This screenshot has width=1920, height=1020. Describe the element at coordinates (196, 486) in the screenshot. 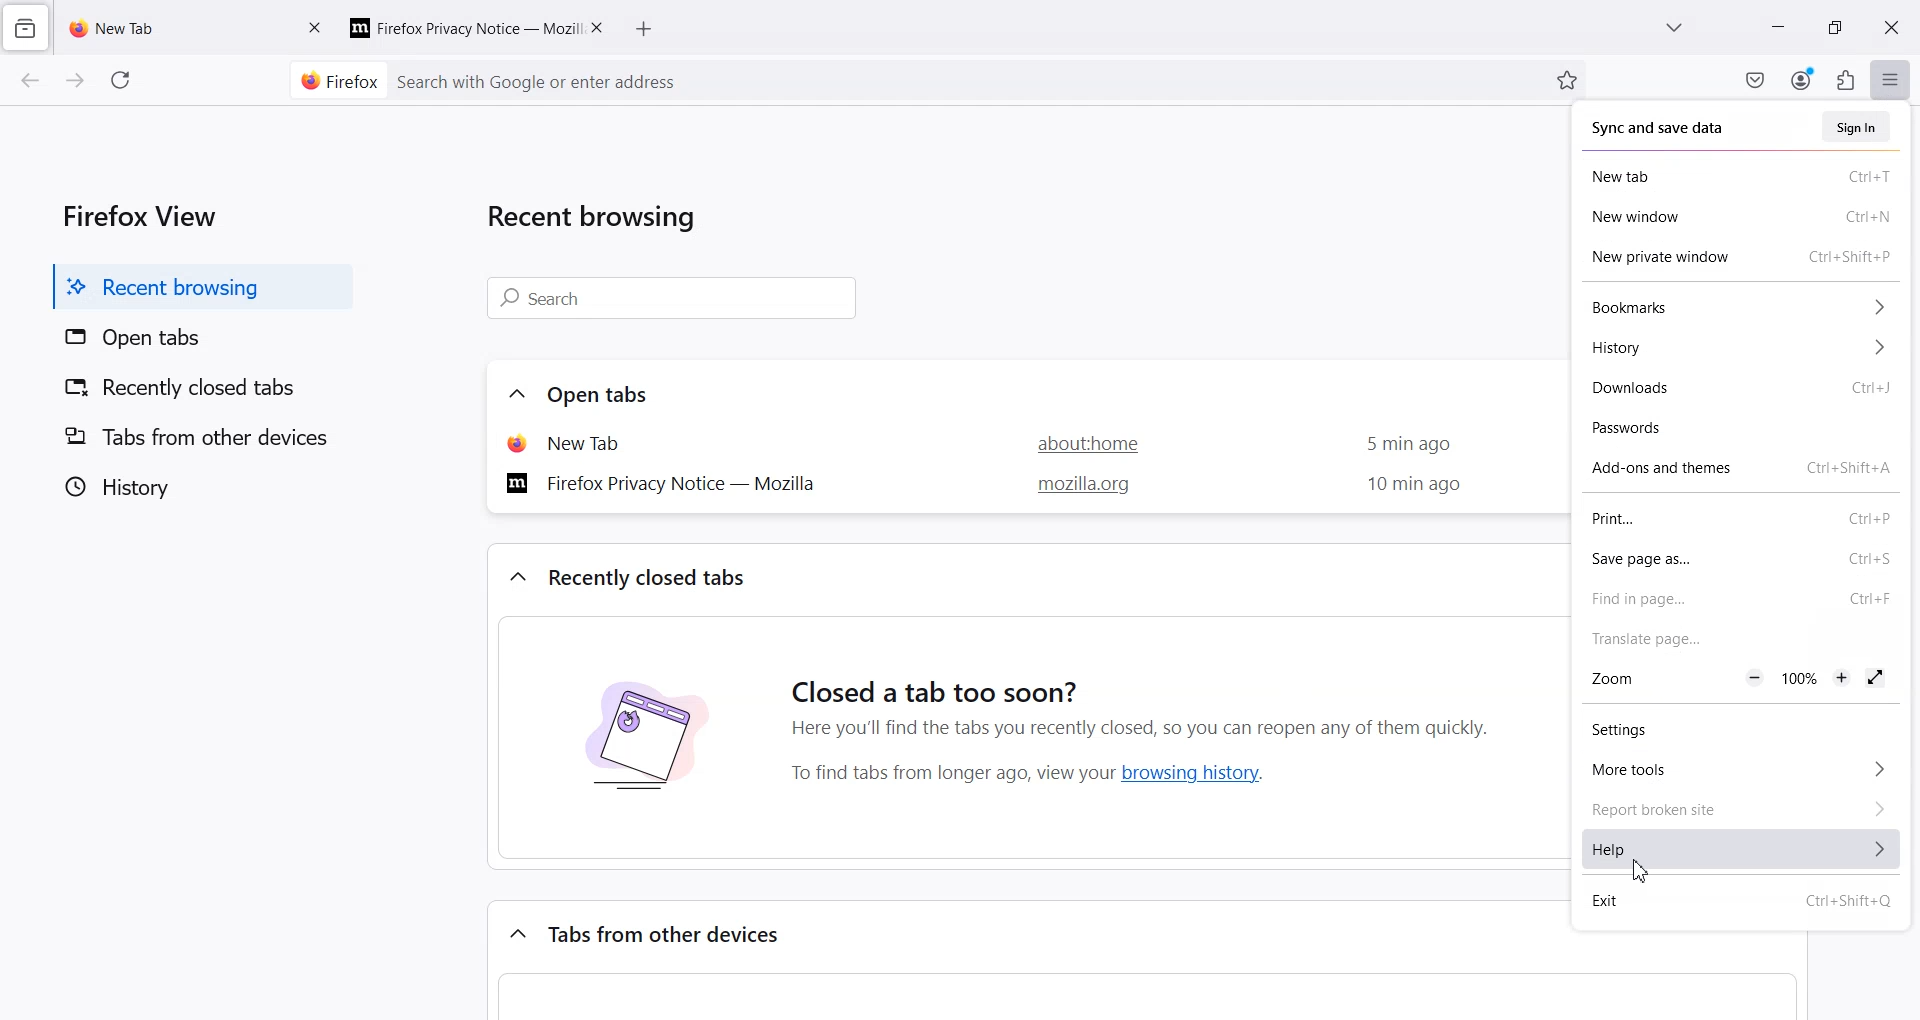

I see `History` at that location.